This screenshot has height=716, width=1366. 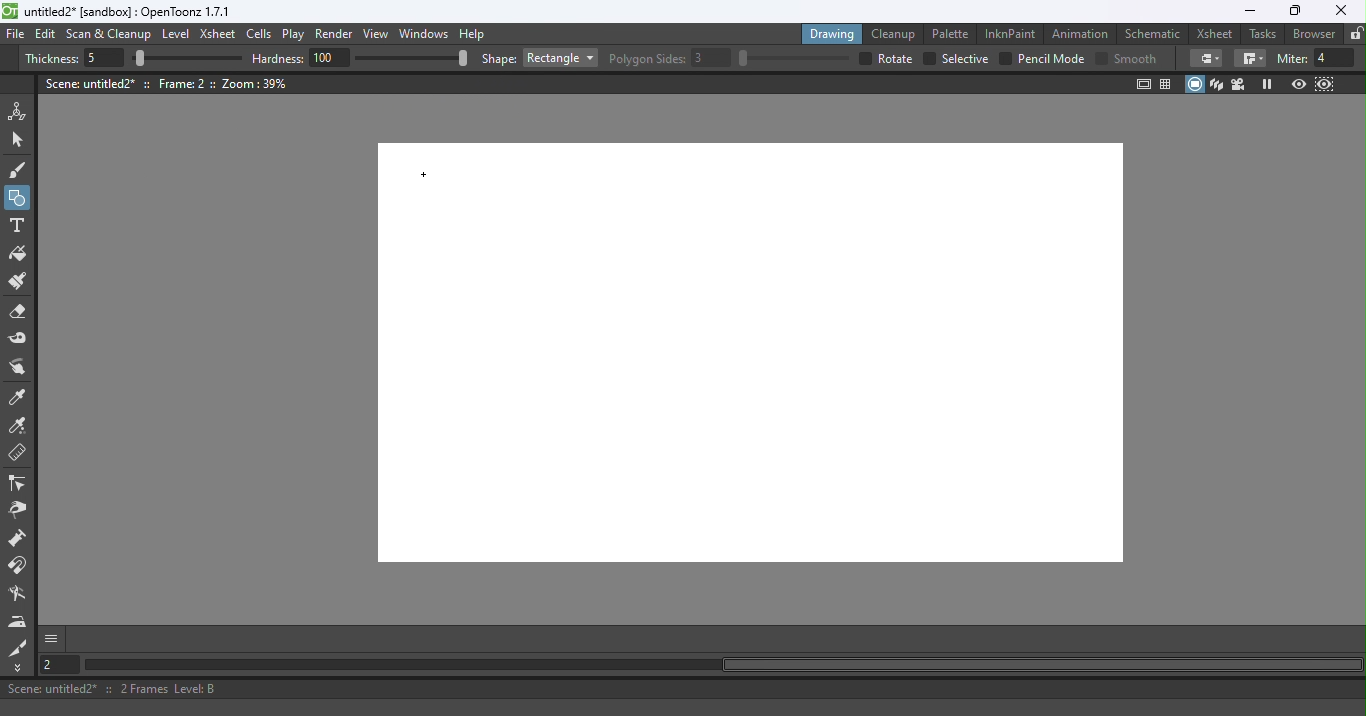 What do you see at coordinates (176, 35) in the screenshot?
I see `Level` at bounding box center [176, 35].